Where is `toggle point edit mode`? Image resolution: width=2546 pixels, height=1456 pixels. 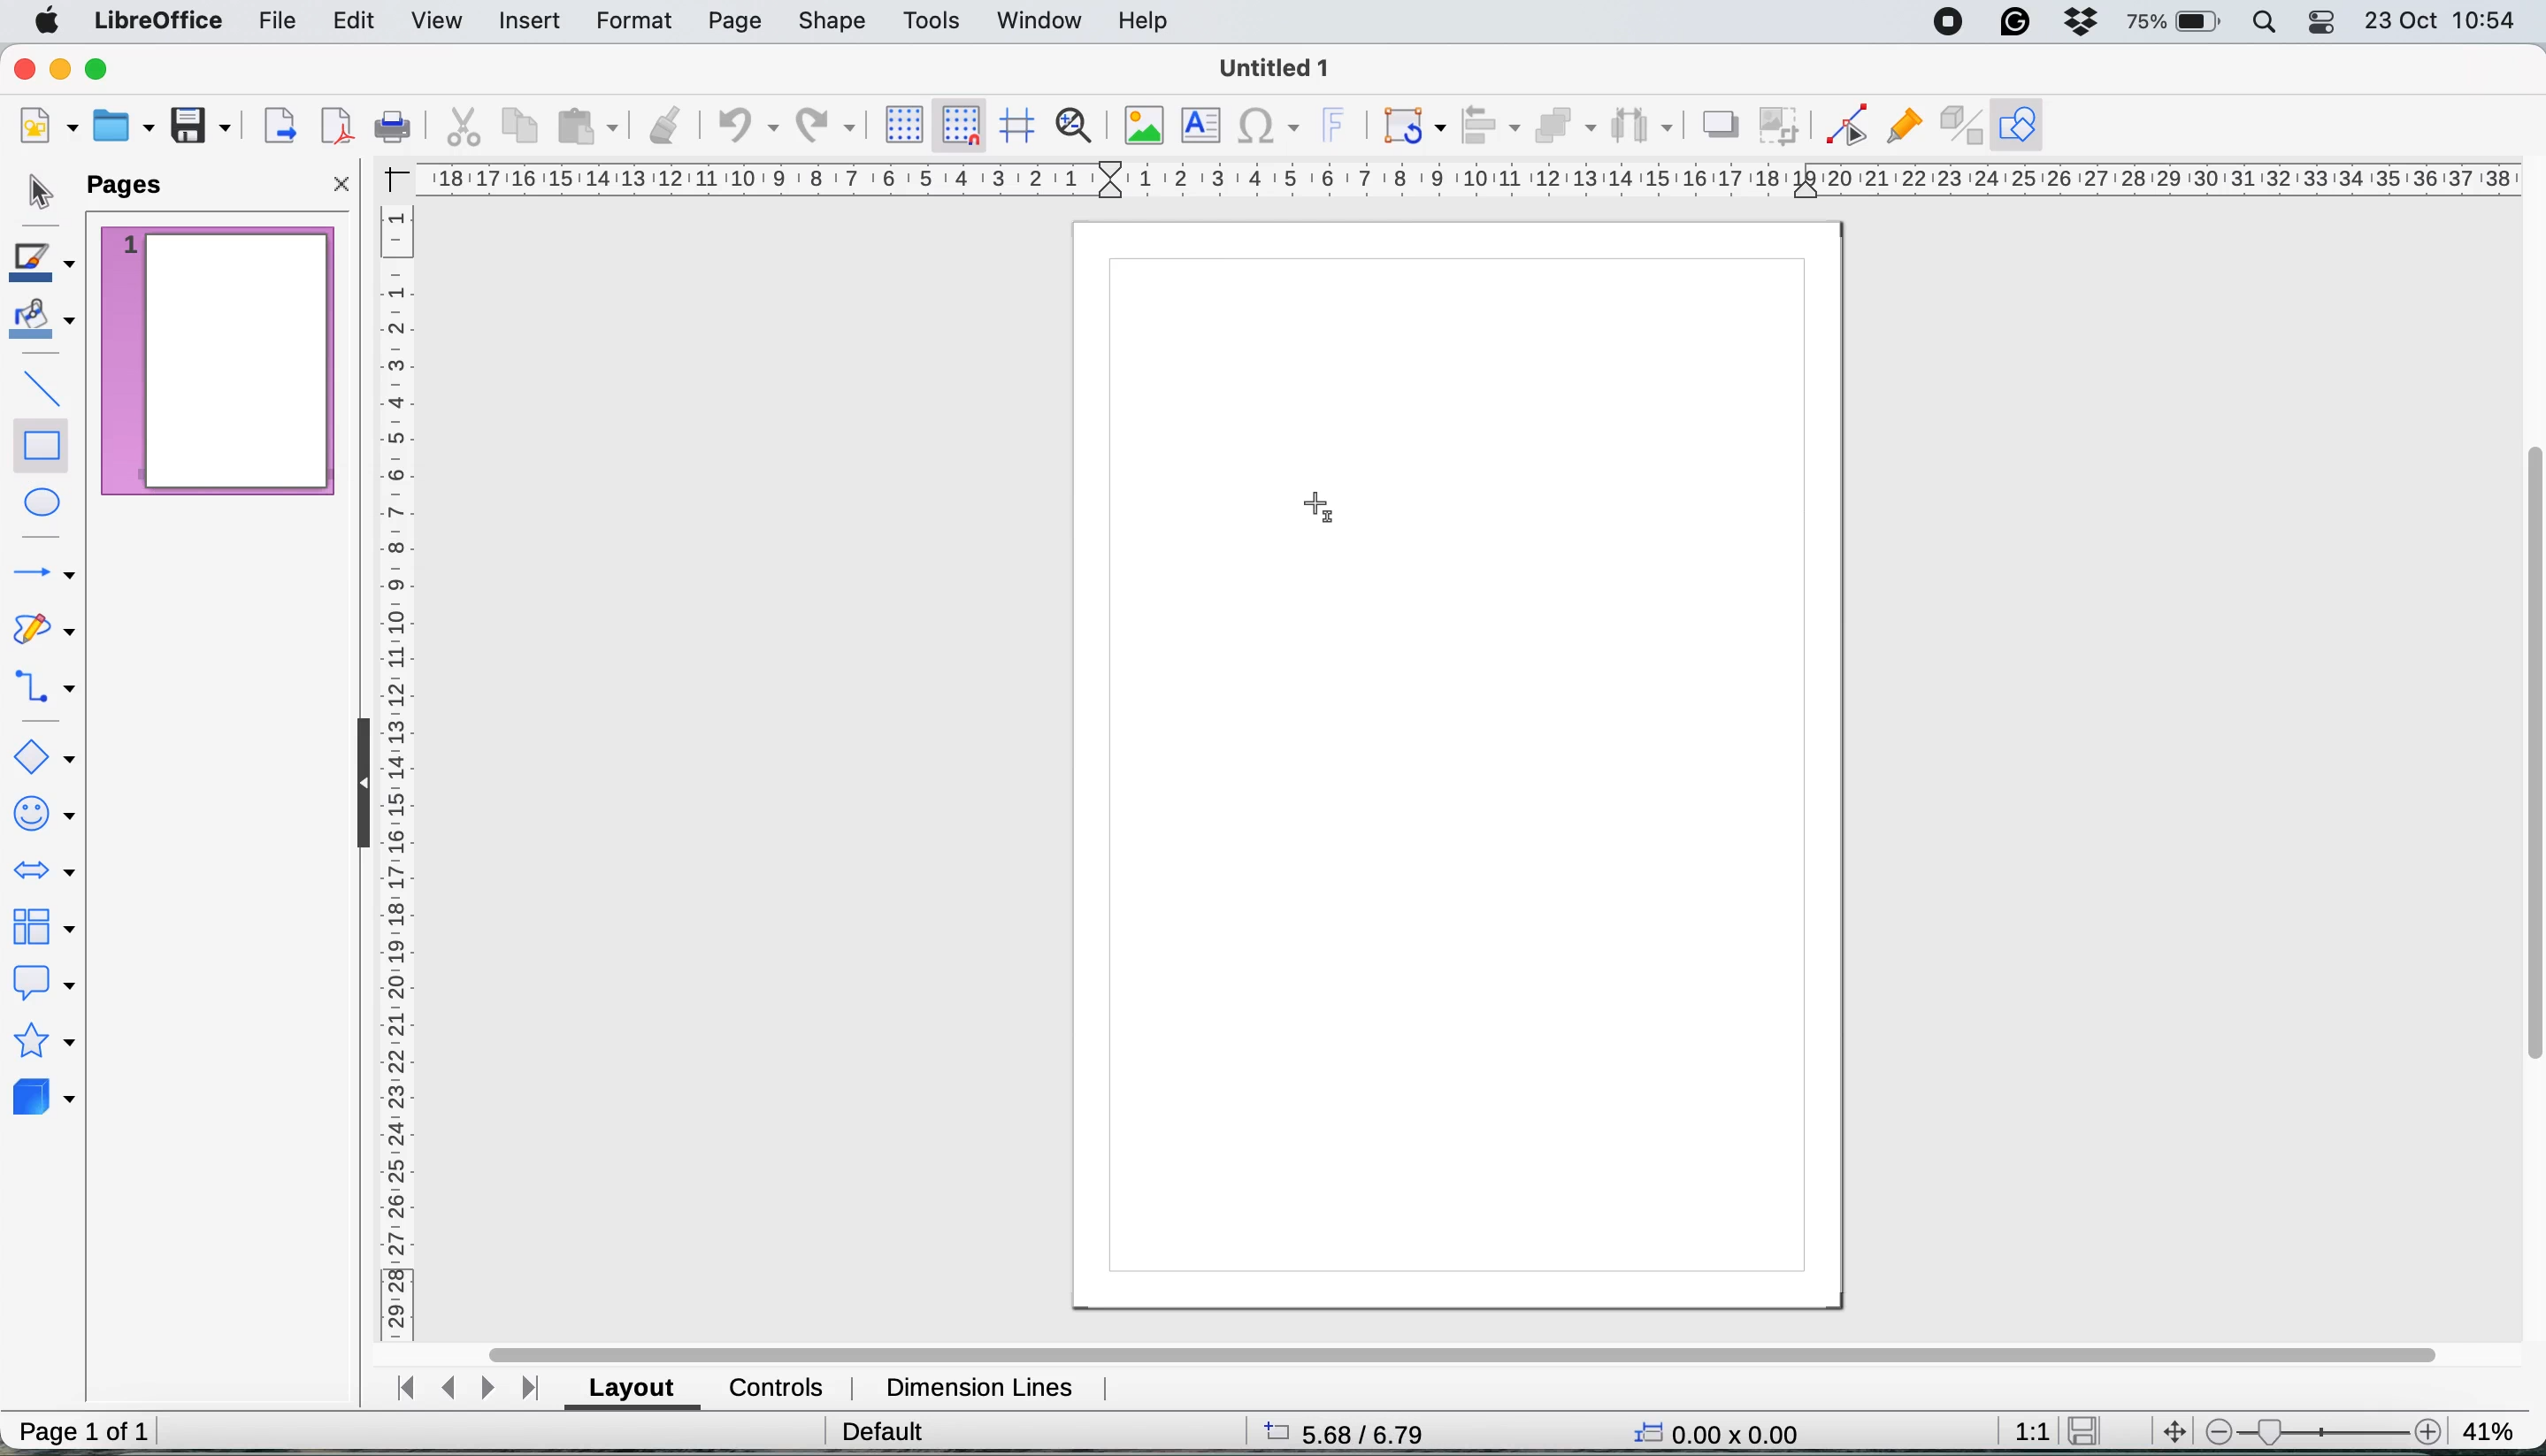
toggle point edit mode is located at coordinates (1838, 128).